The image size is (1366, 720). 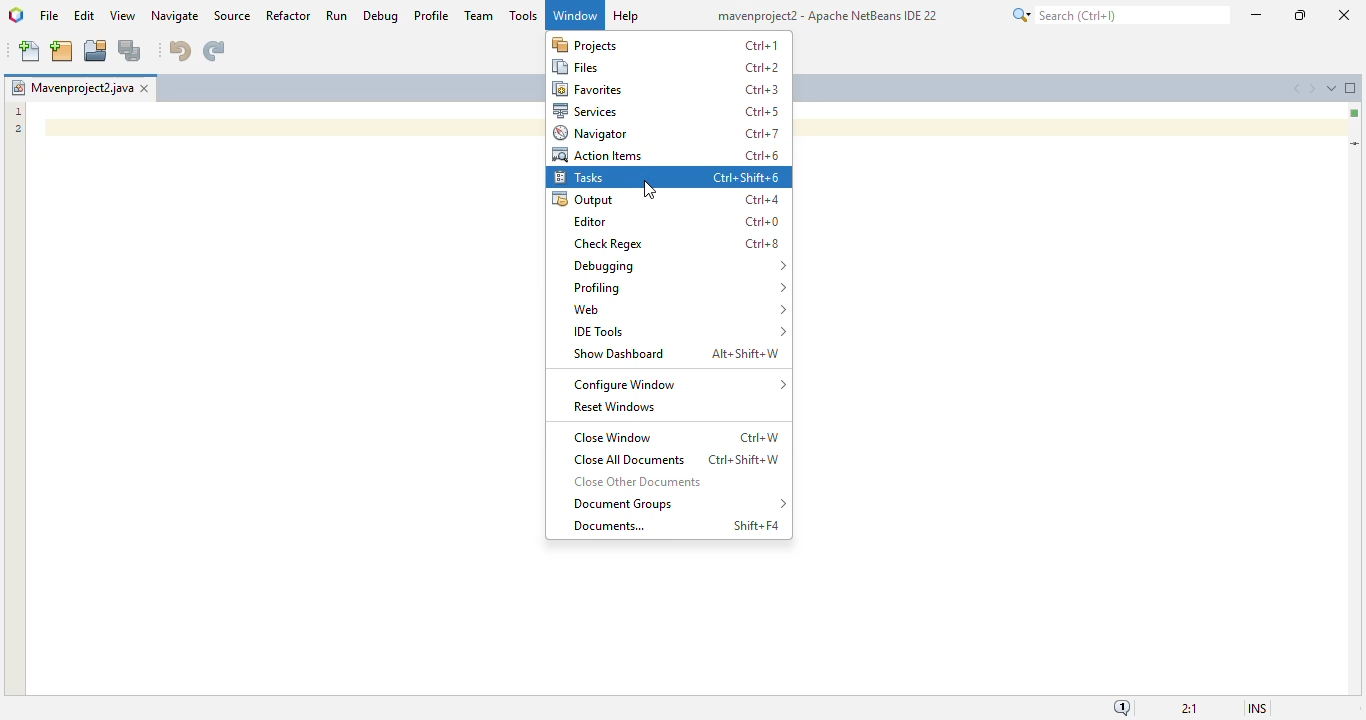 What do you see at coordinates (433, 15) in the screenshot?
I see `profile` at bounding box center [433, 15].